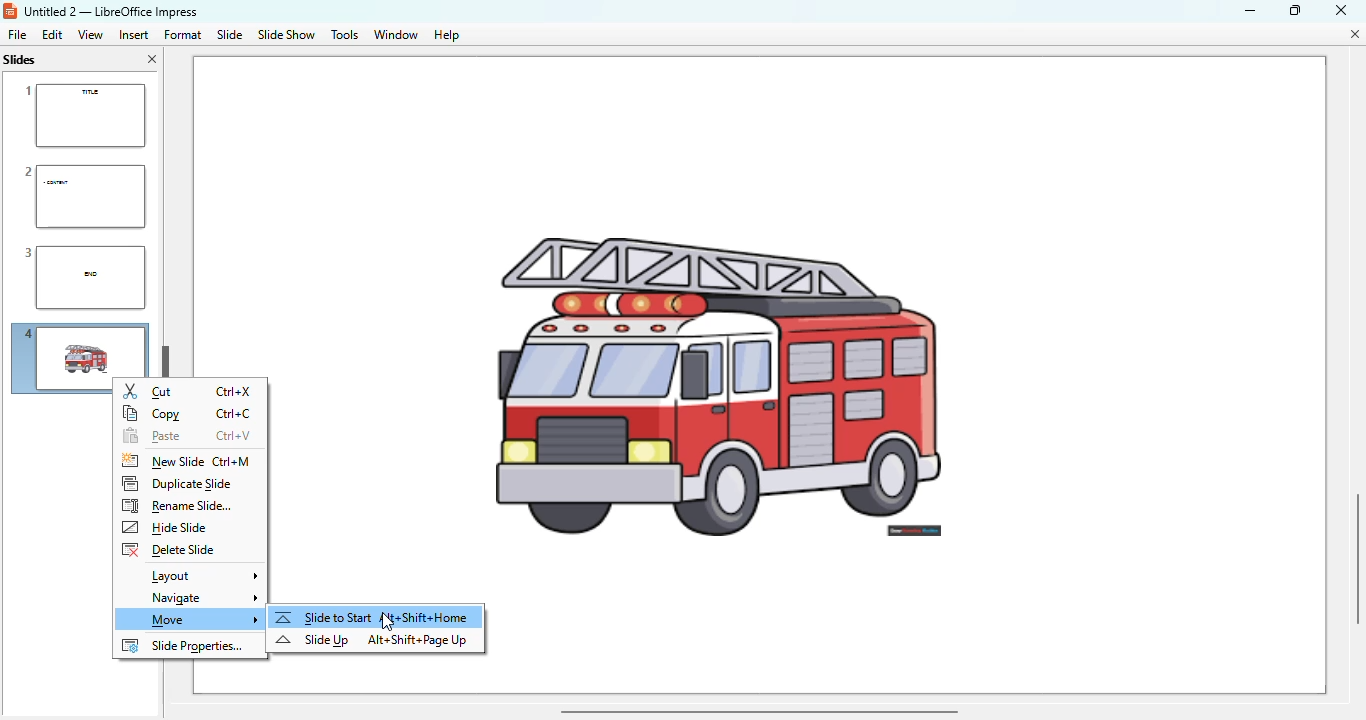 The height and width of the screenshot is (720, 1366). Describe the element at coordinates (177, 506) in the screenshot. I see `rename slide` at that location.